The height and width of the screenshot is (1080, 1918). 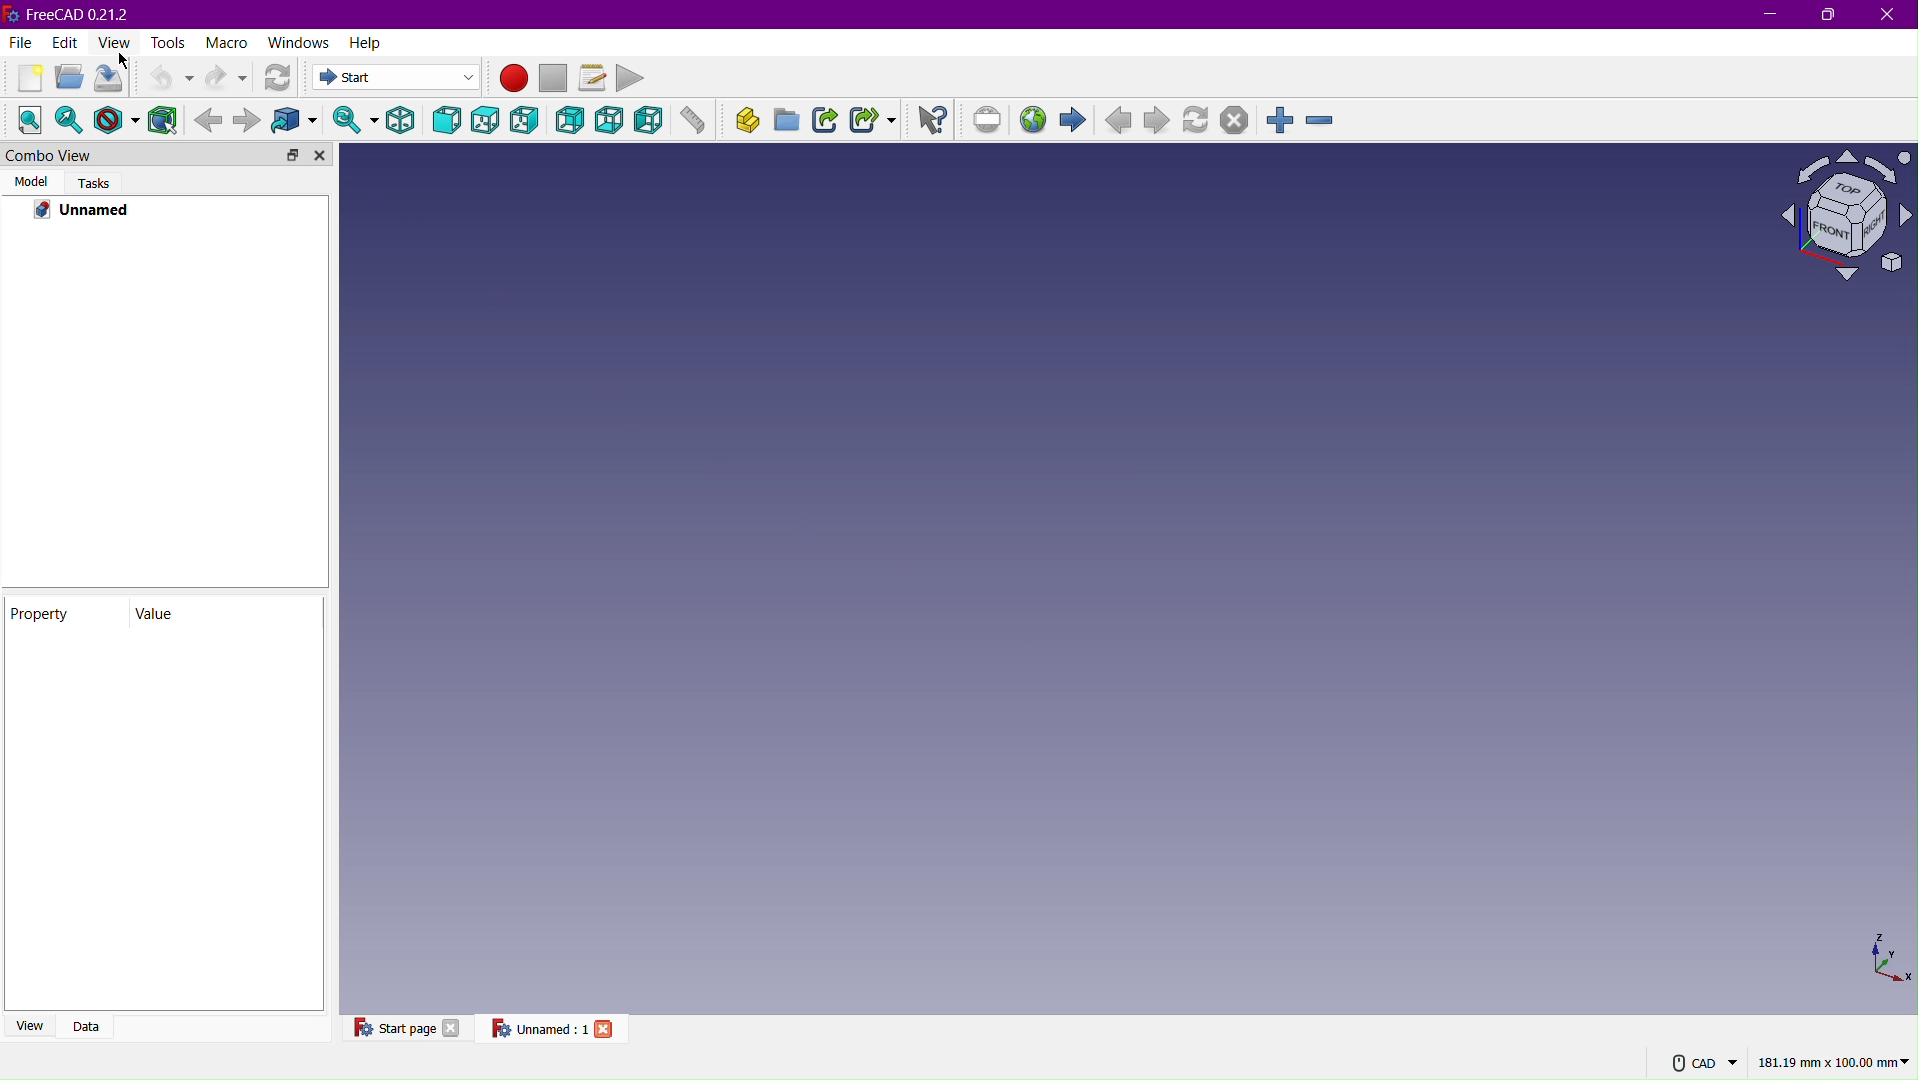 What do you see at coordinates (176, 42) in the screenshot?
I see `Tools` at bounding box center [176, 42].